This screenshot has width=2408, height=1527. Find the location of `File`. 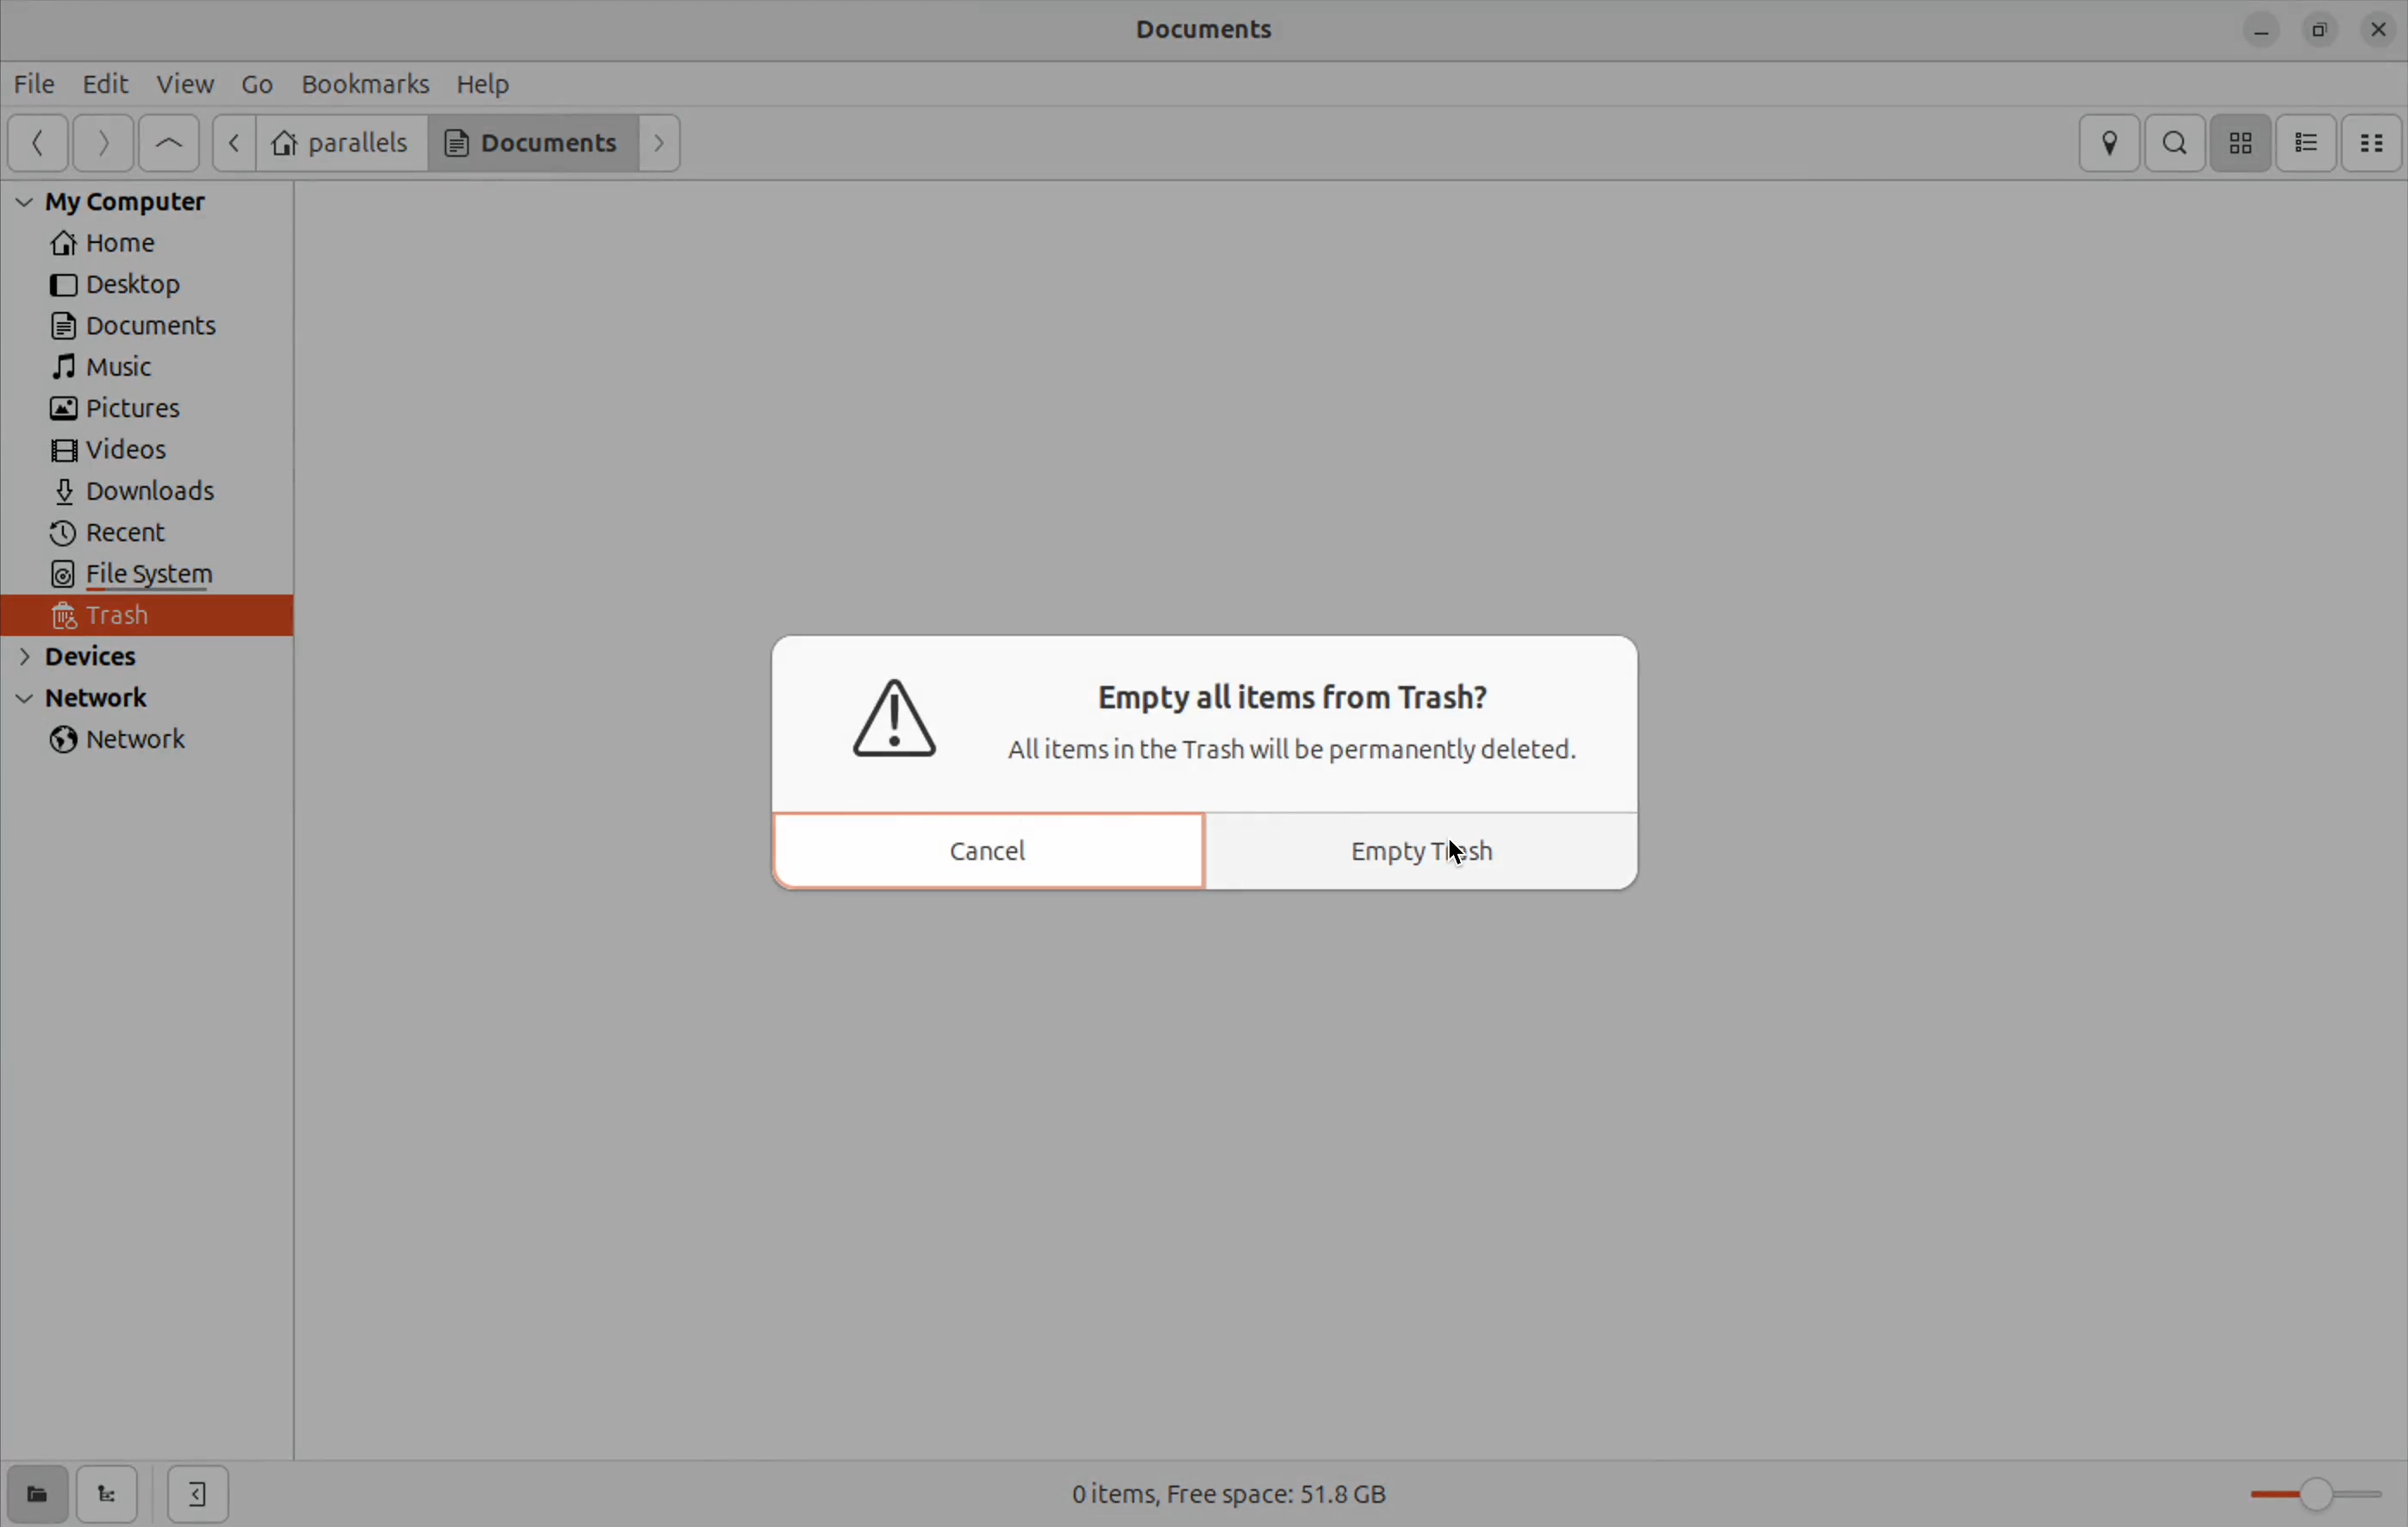

File is located at coordinates (34, 85).